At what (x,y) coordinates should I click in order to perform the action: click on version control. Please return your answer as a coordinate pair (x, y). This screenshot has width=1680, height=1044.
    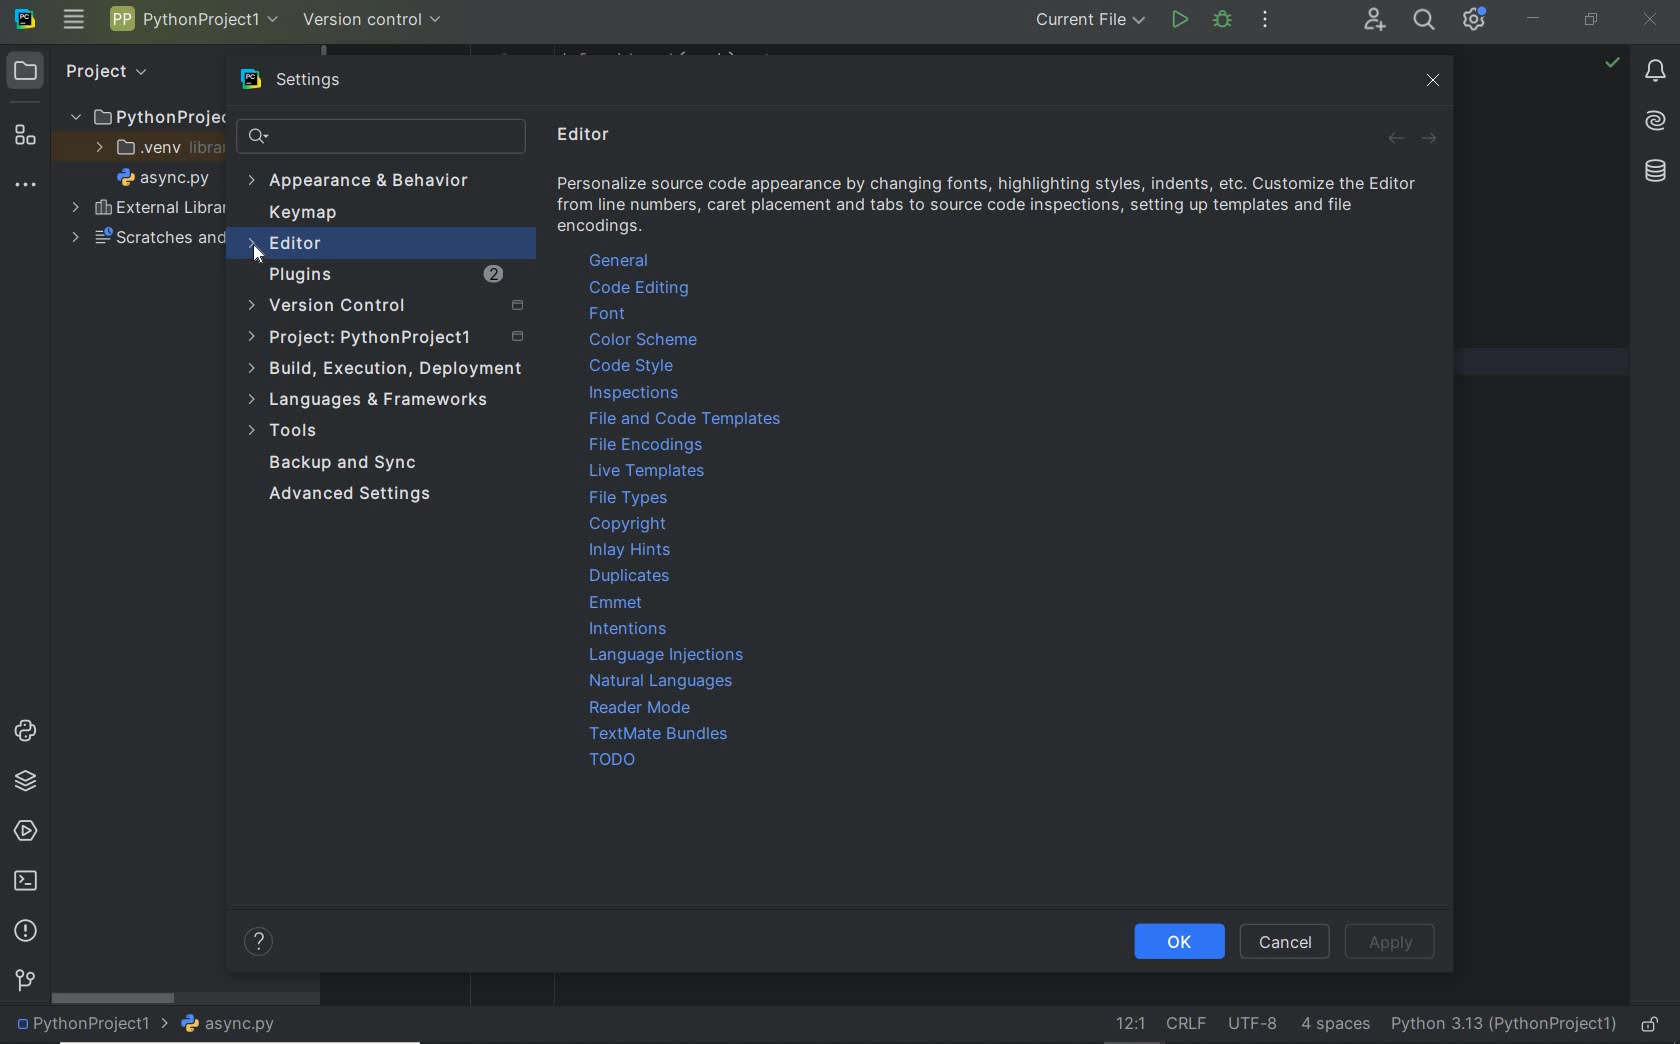
    Looking at the image, I should click on (389, 306).